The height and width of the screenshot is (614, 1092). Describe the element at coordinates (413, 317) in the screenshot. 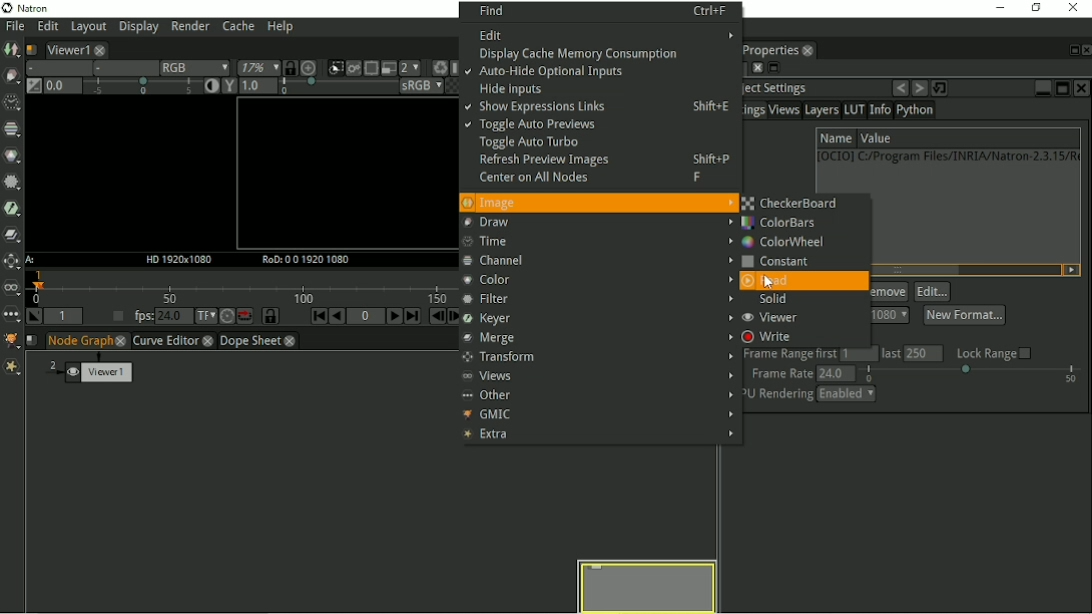

I see `Last frame` at that location.